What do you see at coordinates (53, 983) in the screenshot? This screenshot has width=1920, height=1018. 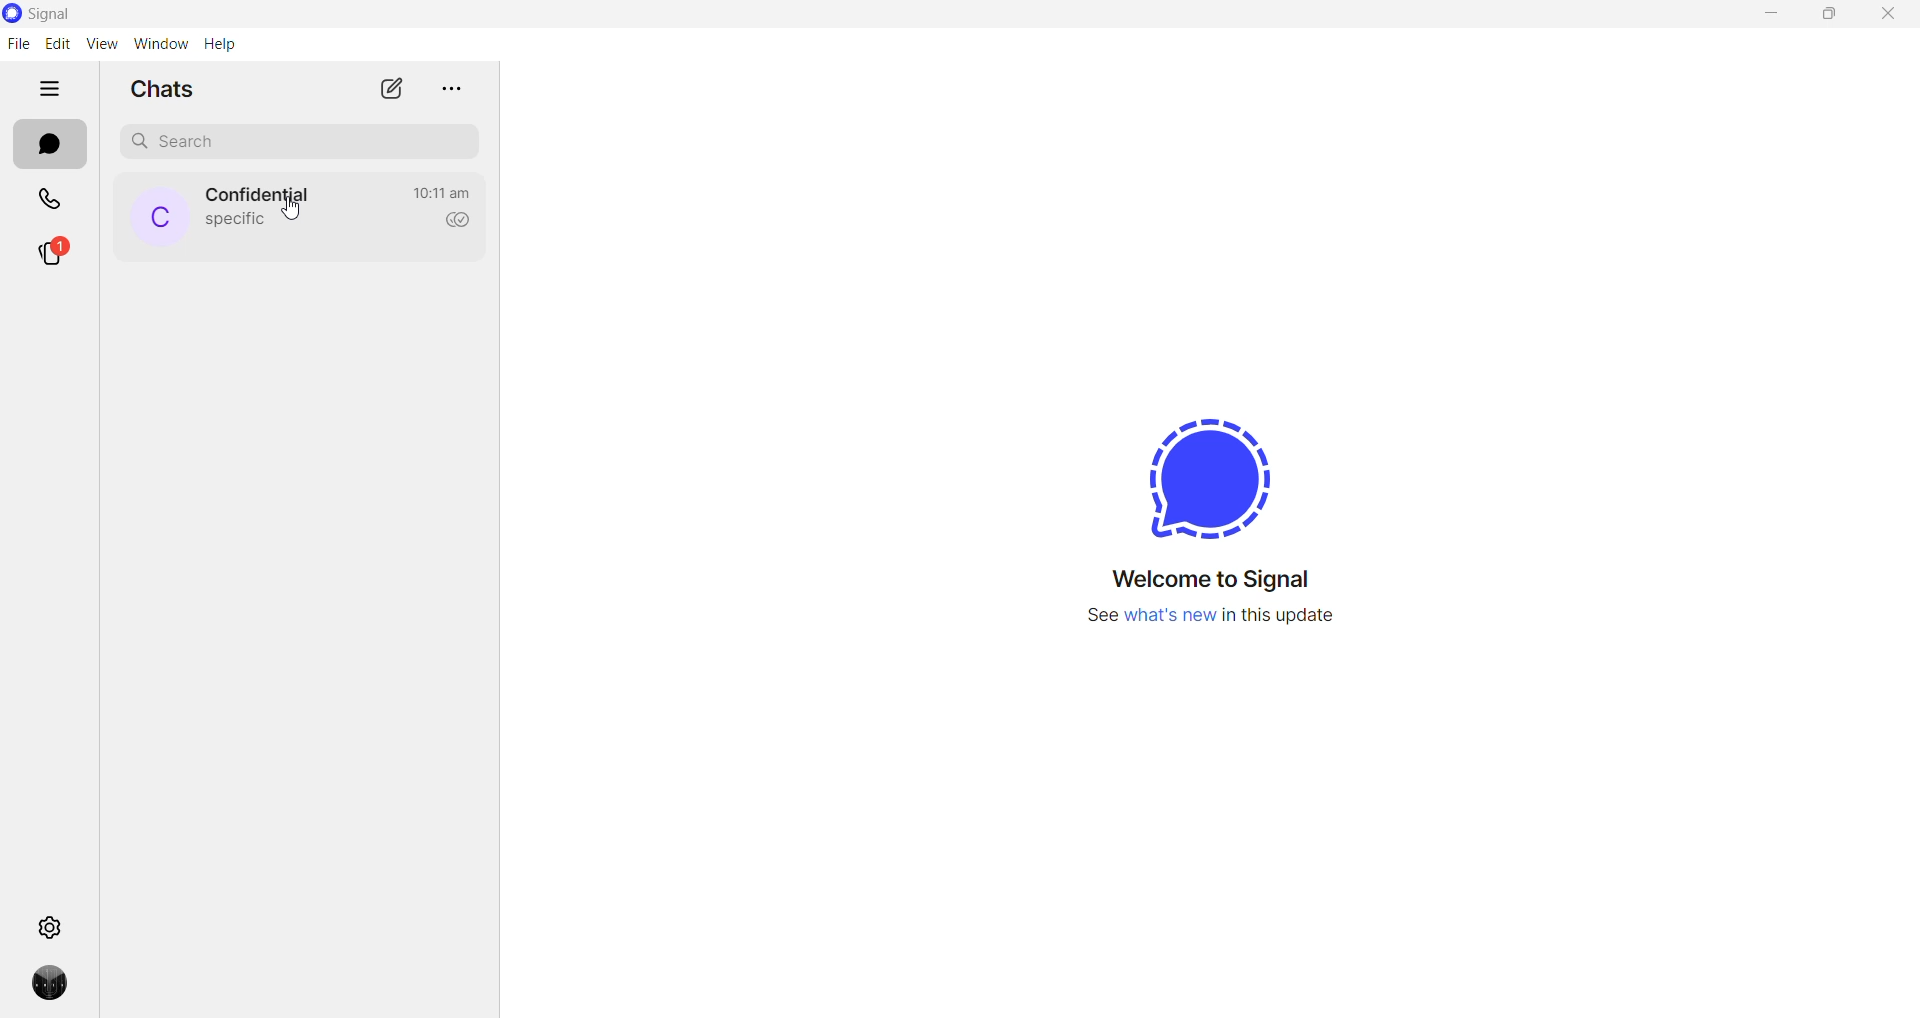 I see `profile` at bounding box center [53, 983].